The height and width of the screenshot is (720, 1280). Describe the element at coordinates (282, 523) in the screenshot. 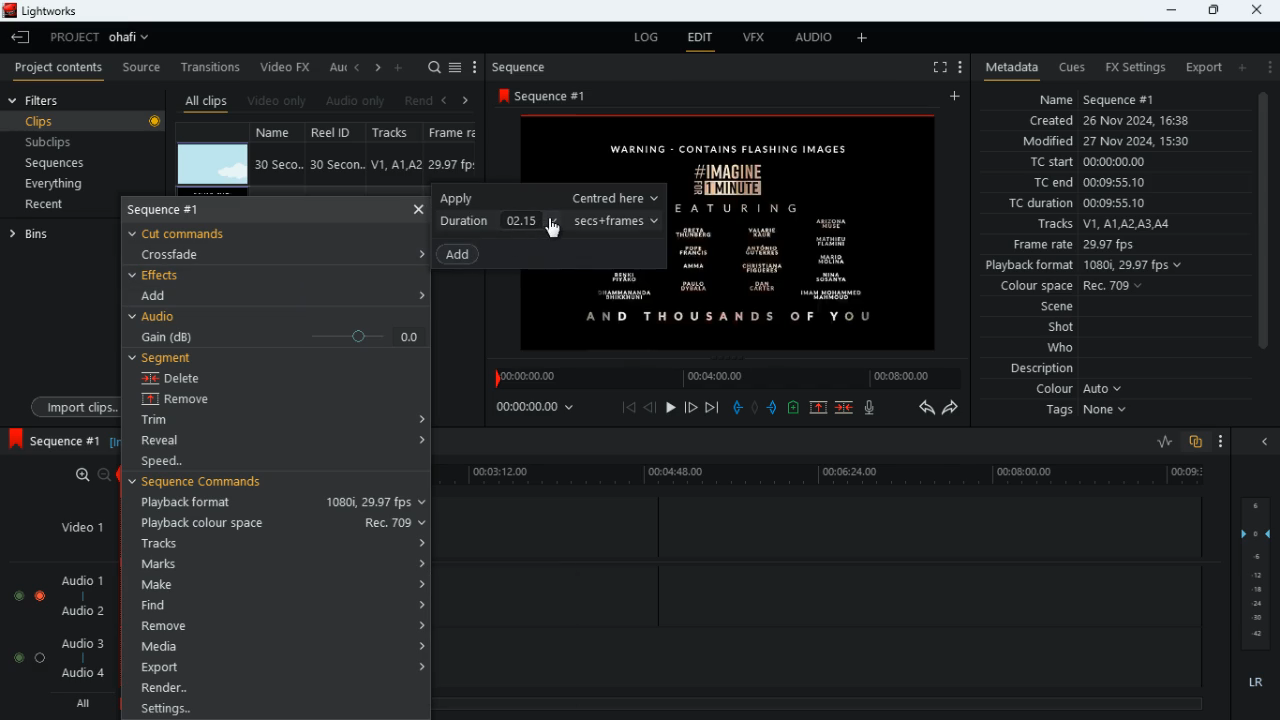

I see `playback colour space` at that location.